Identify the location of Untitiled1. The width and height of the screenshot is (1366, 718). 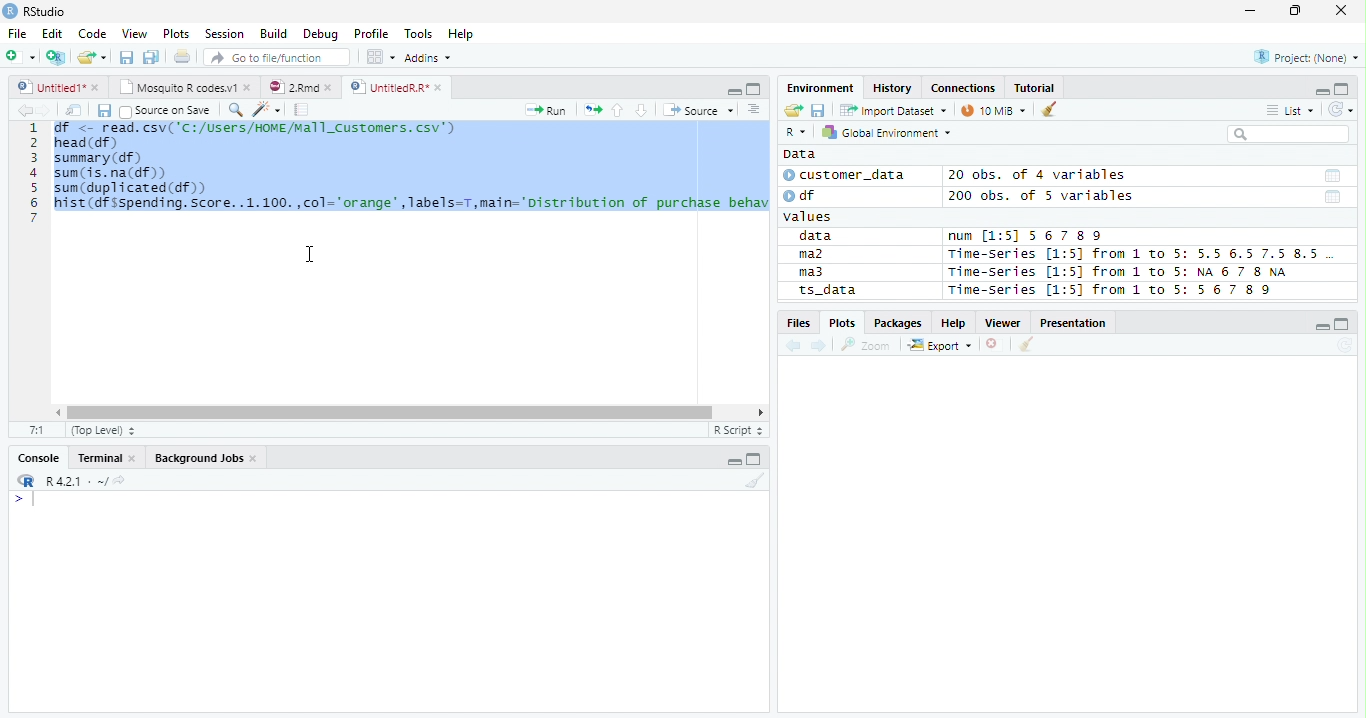
(57, 87).